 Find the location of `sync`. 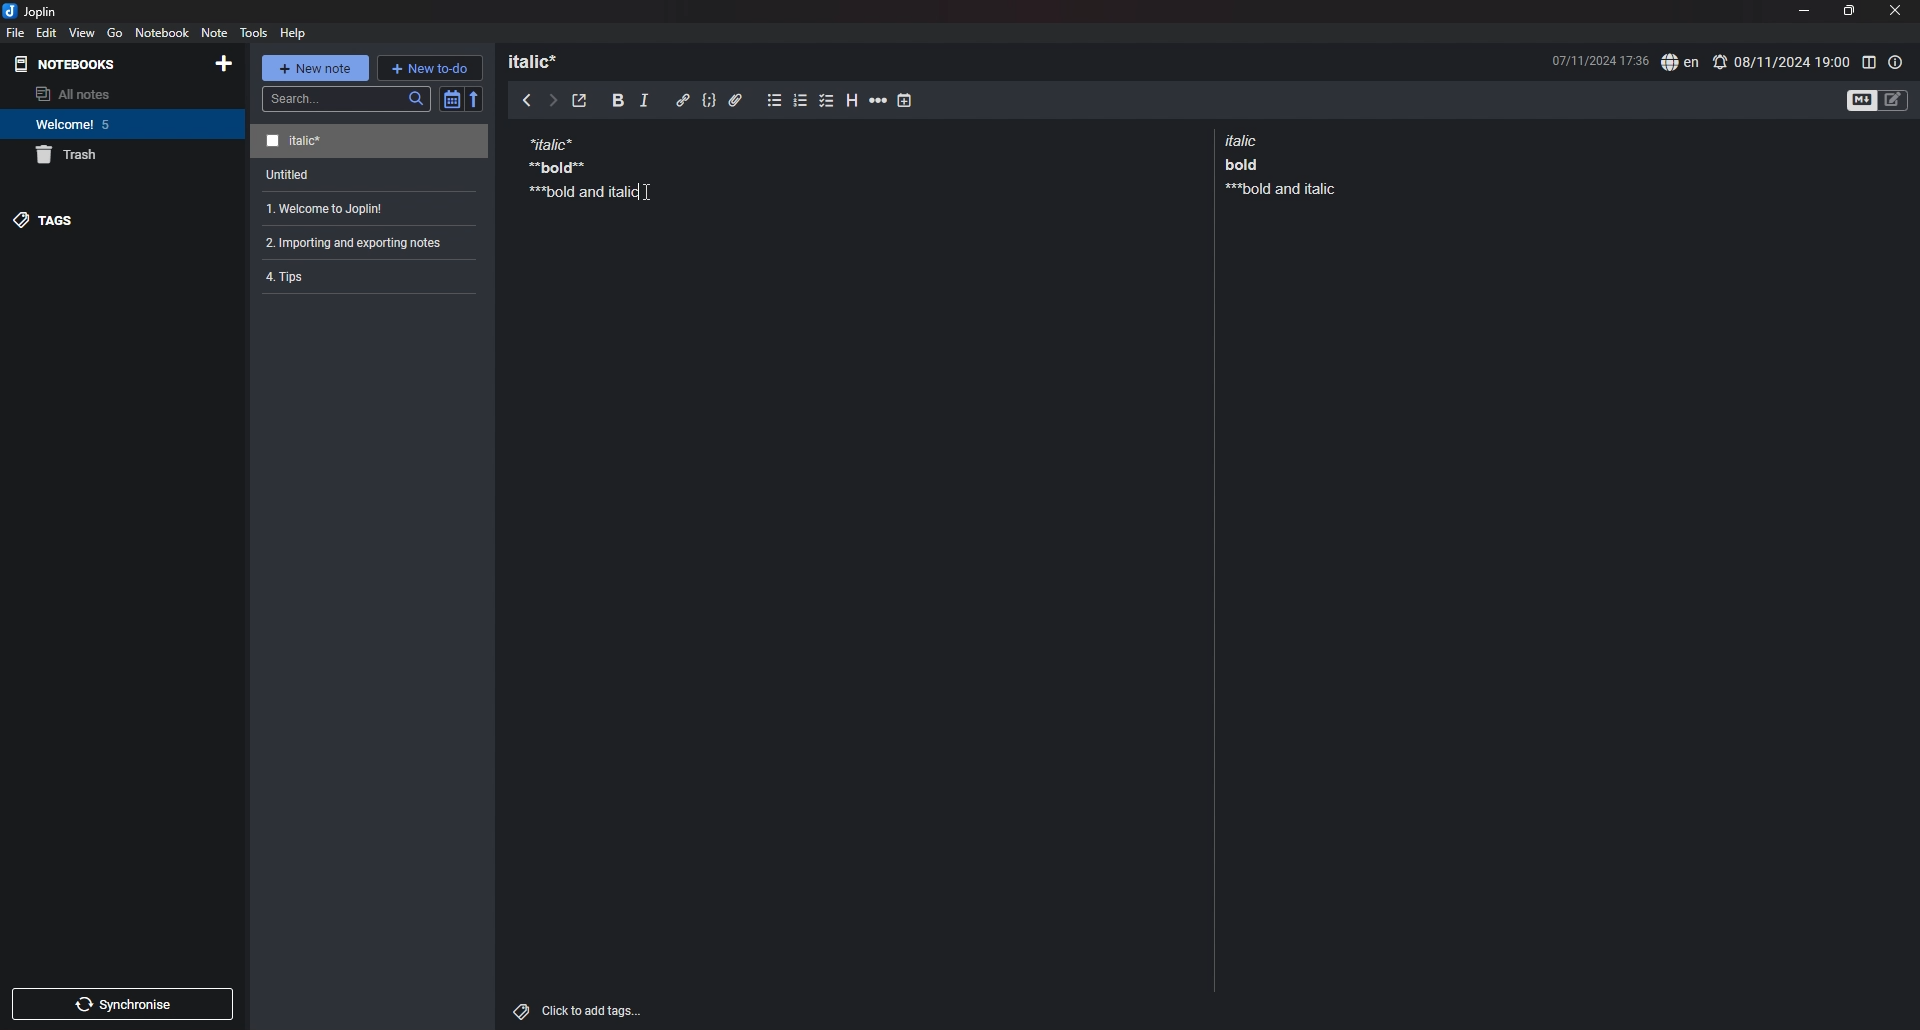

sync is located at coordinates (124, 1004).